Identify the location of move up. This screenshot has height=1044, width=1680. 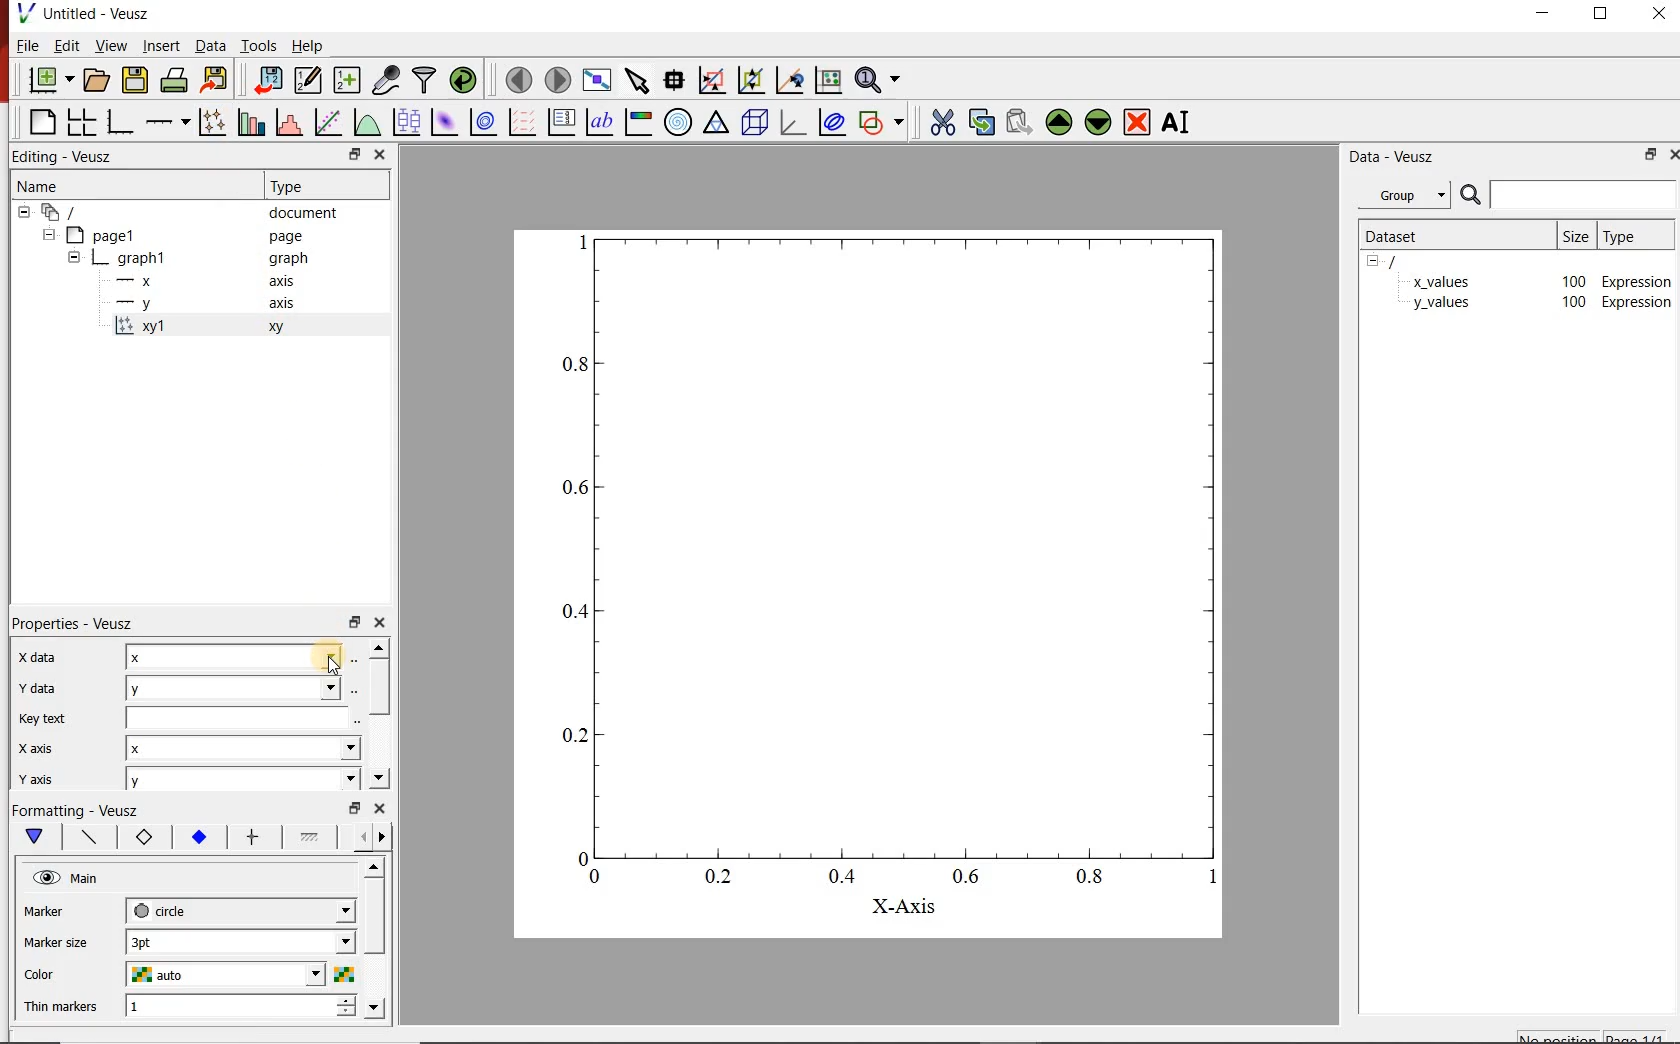
(379, 648).